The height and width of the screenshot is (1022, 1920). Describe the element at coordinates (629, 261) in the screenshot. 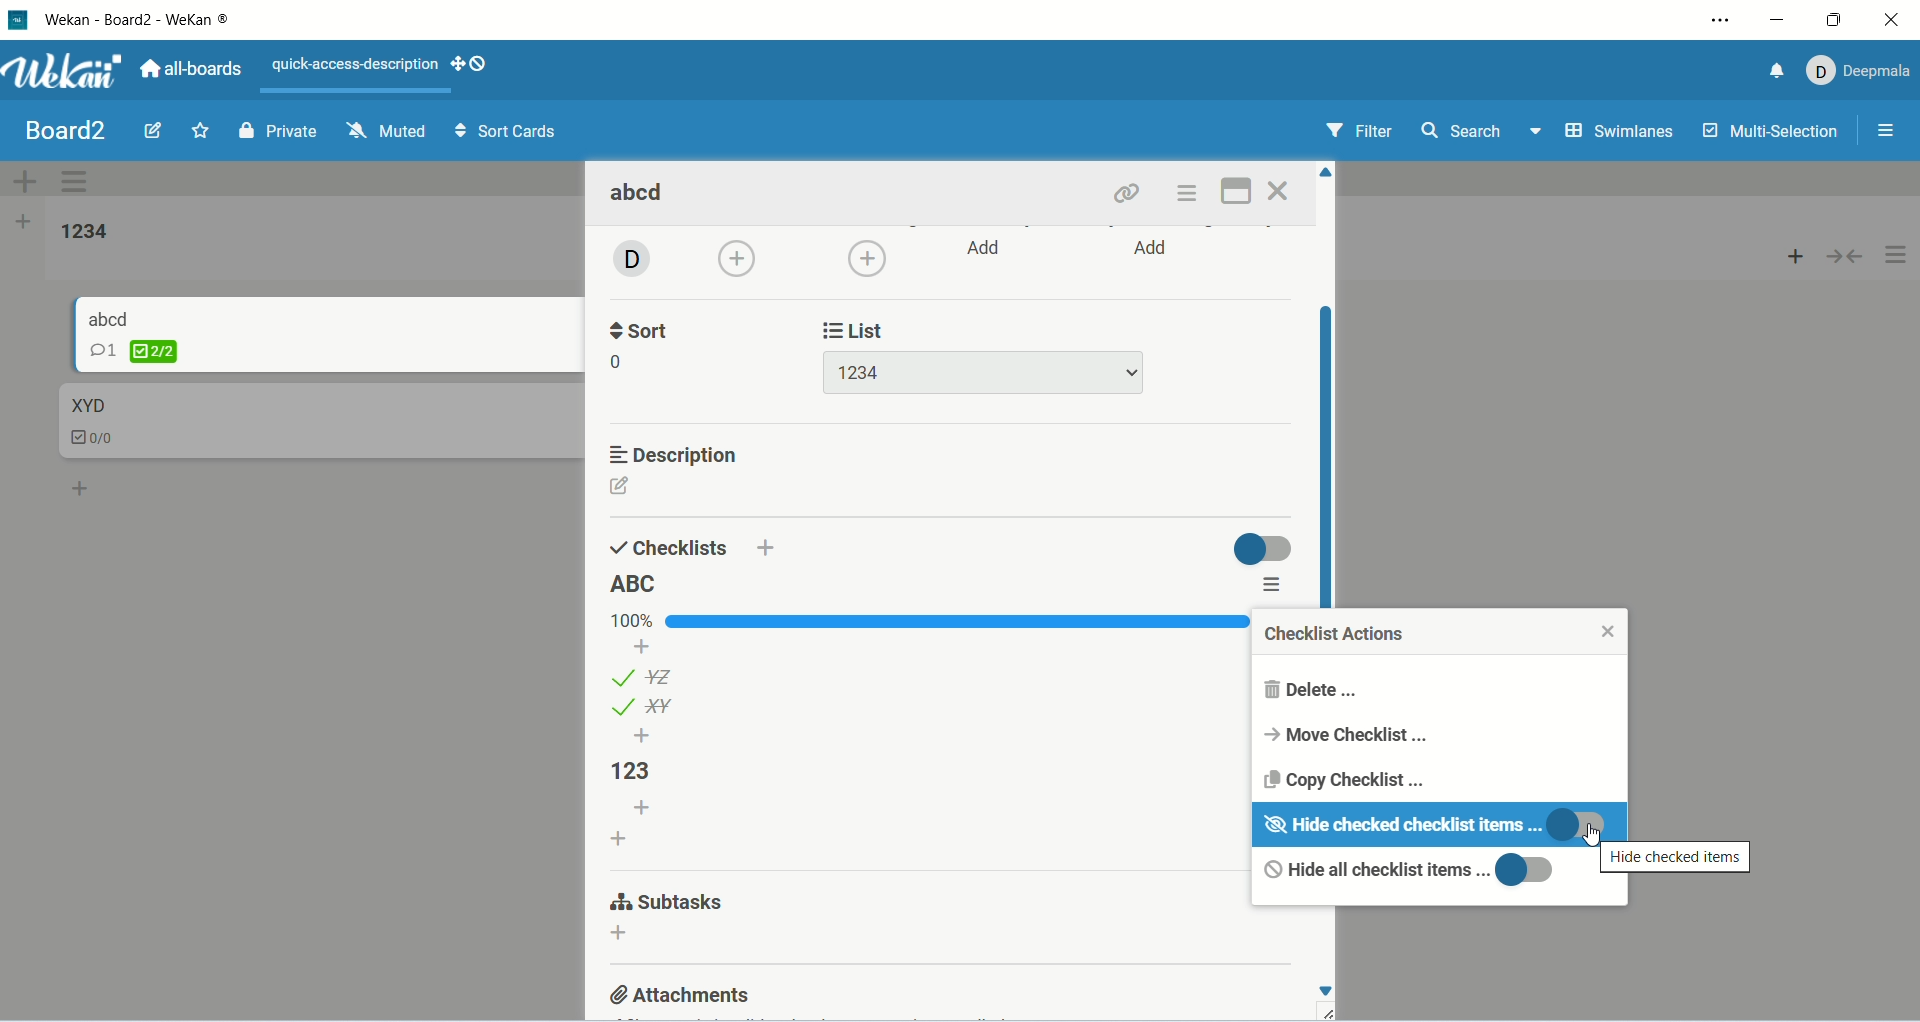

I see `avatar` at that location.